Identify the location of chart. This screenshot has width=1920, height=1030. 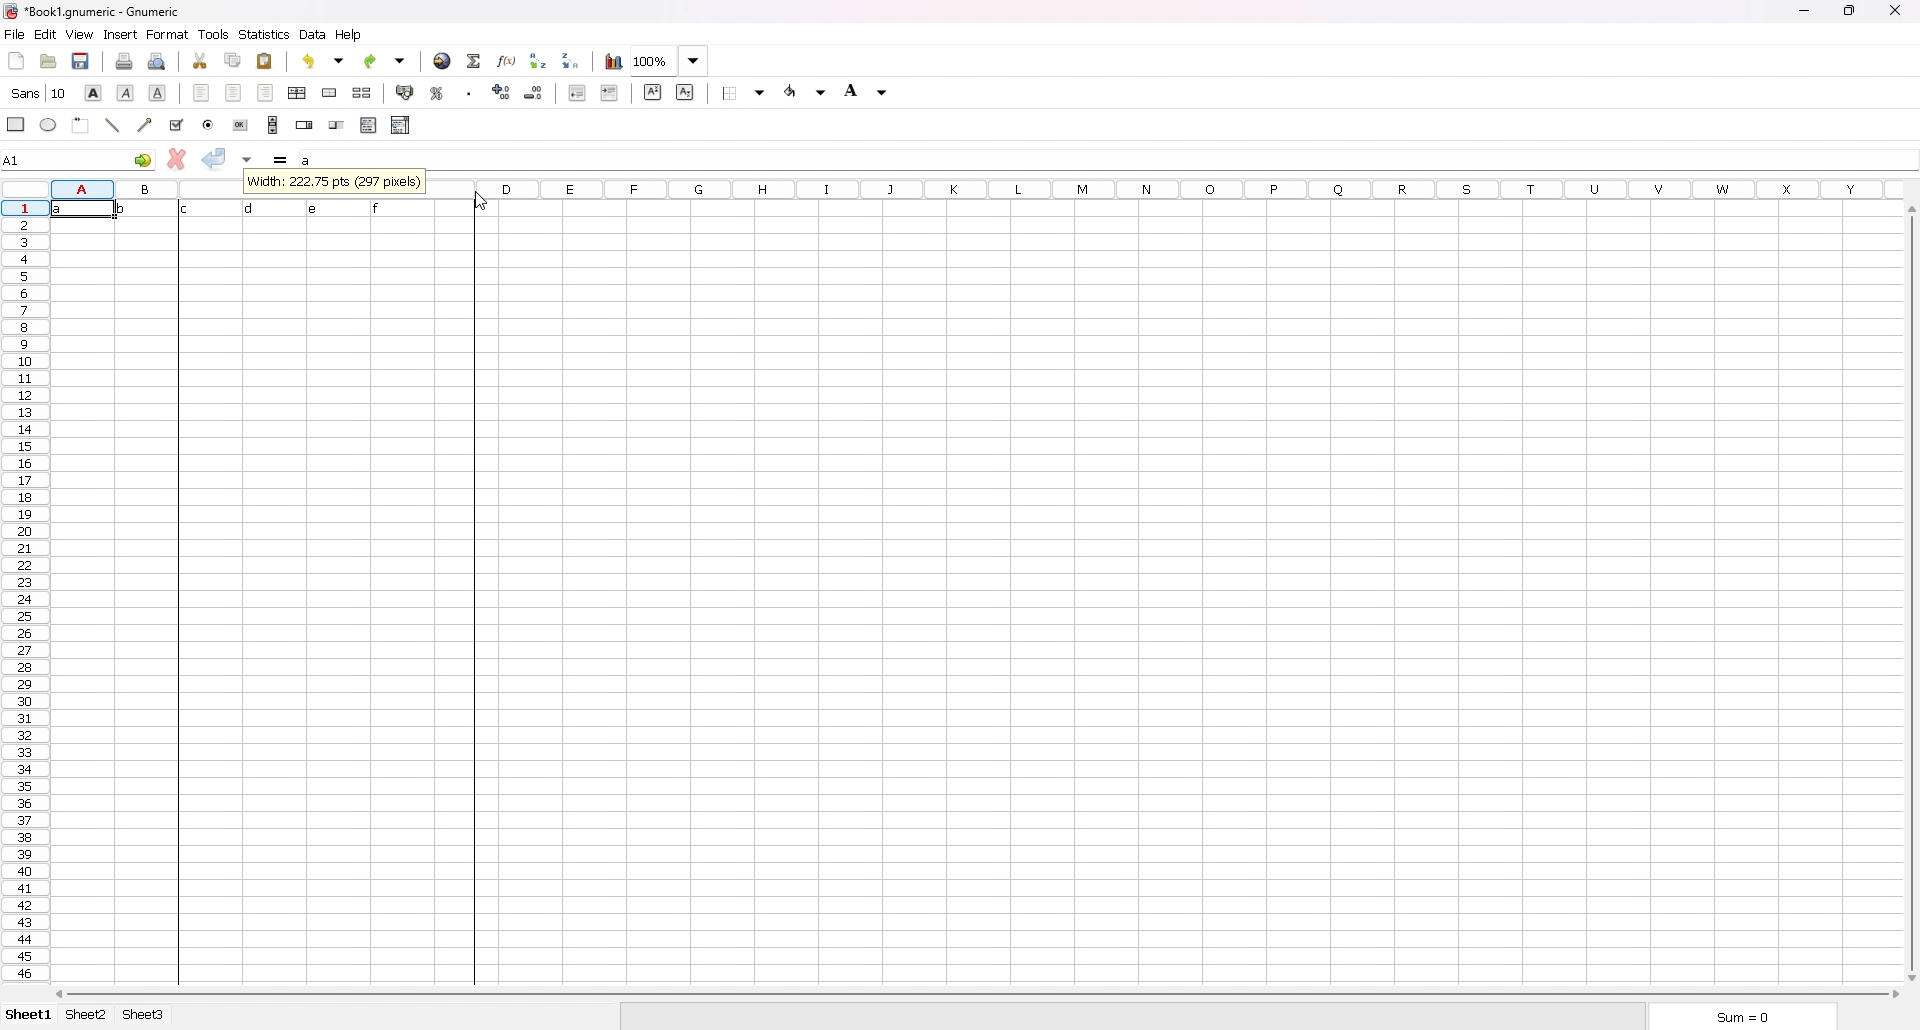
(612, 61).